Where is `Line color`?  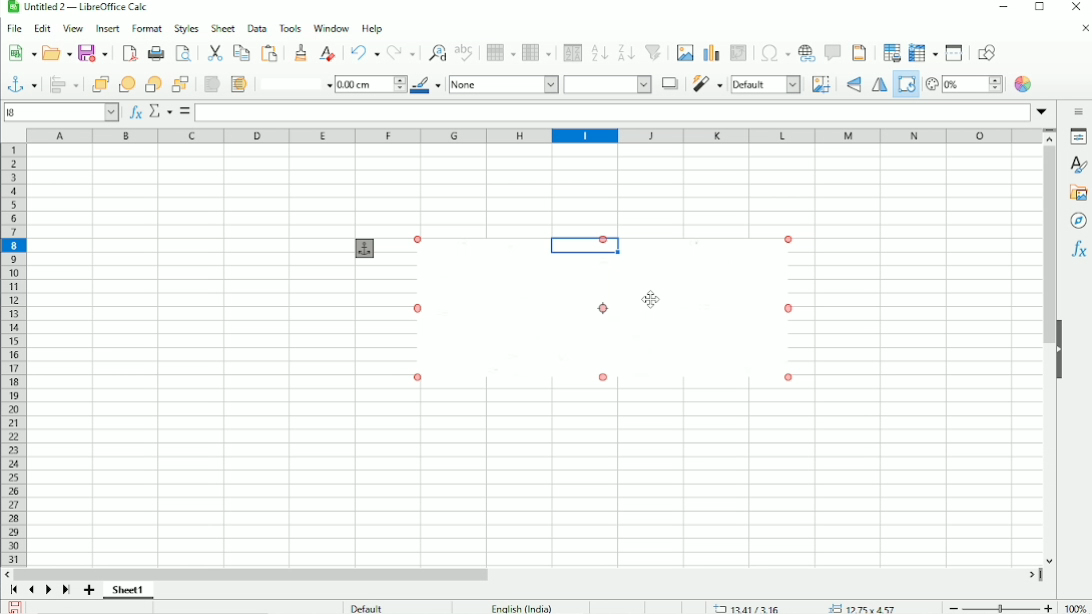 Line color is located at coordinates (426, 84).